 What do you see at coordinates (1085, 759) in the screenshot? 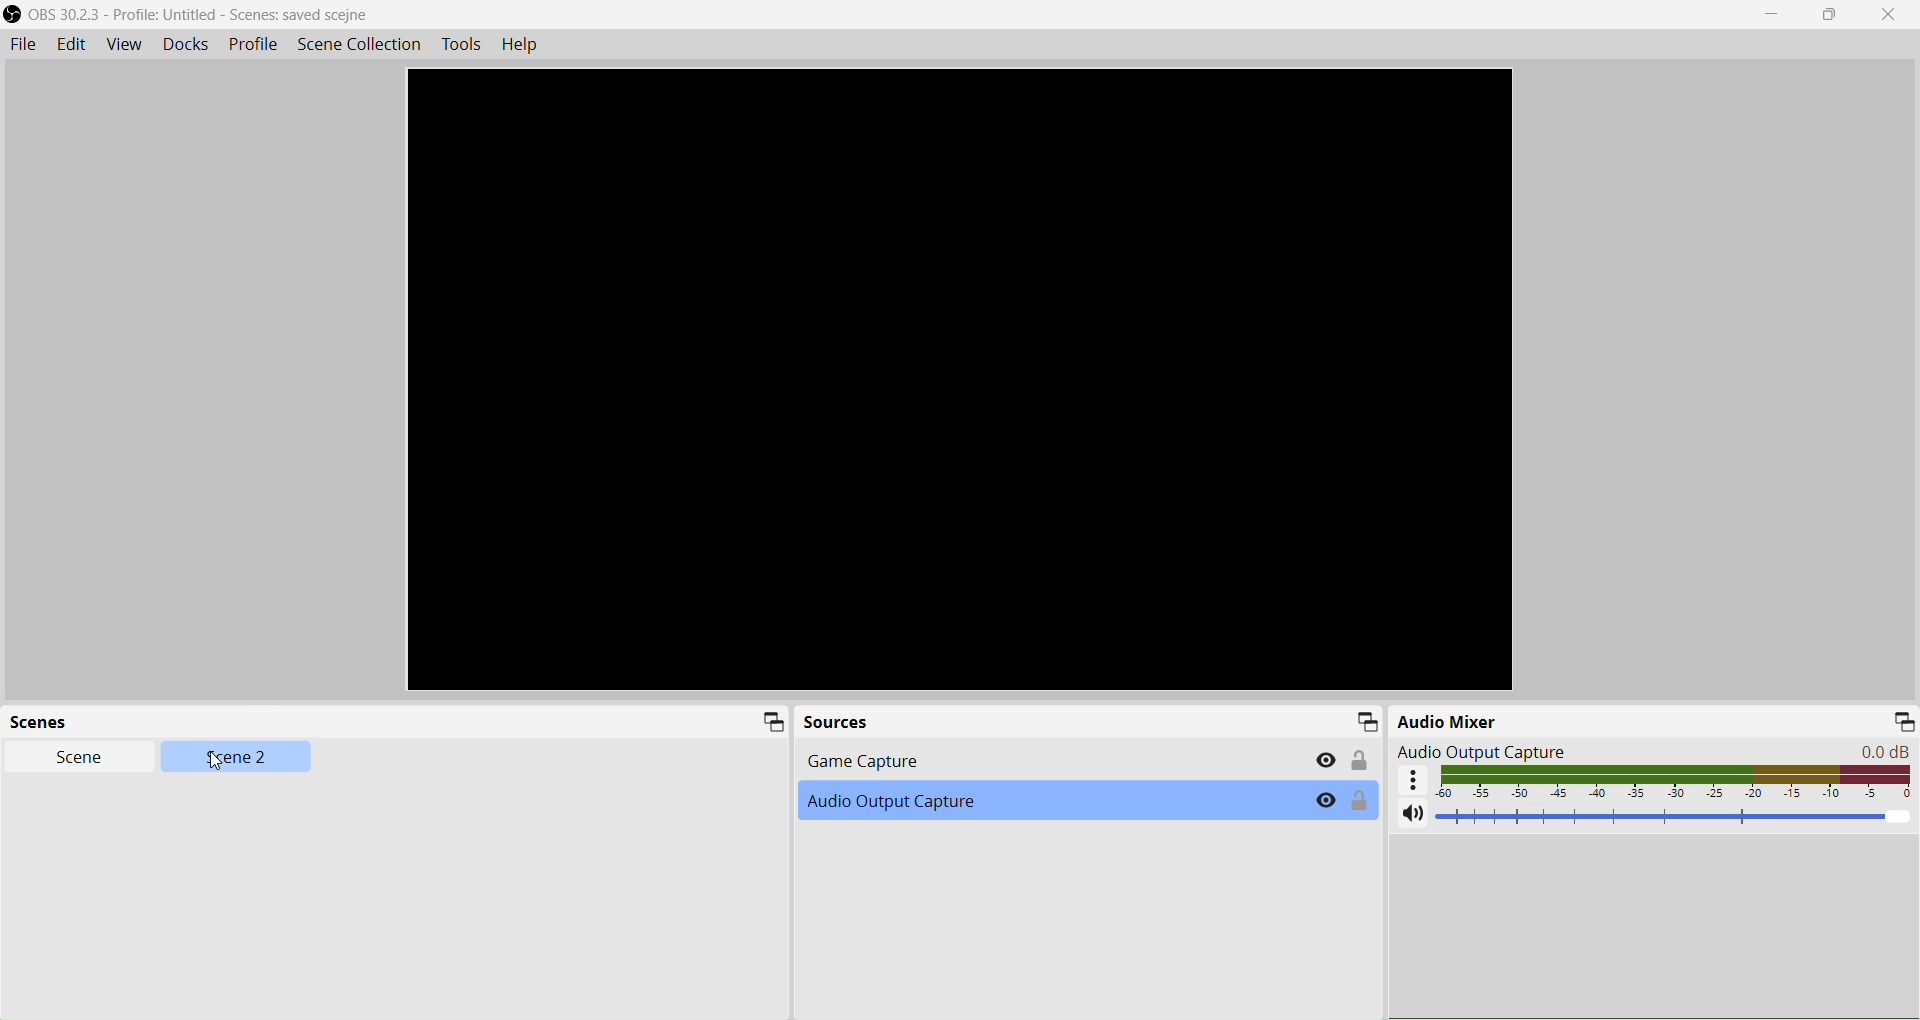
I see `Game Capture` at bounding box center [1085, 759].